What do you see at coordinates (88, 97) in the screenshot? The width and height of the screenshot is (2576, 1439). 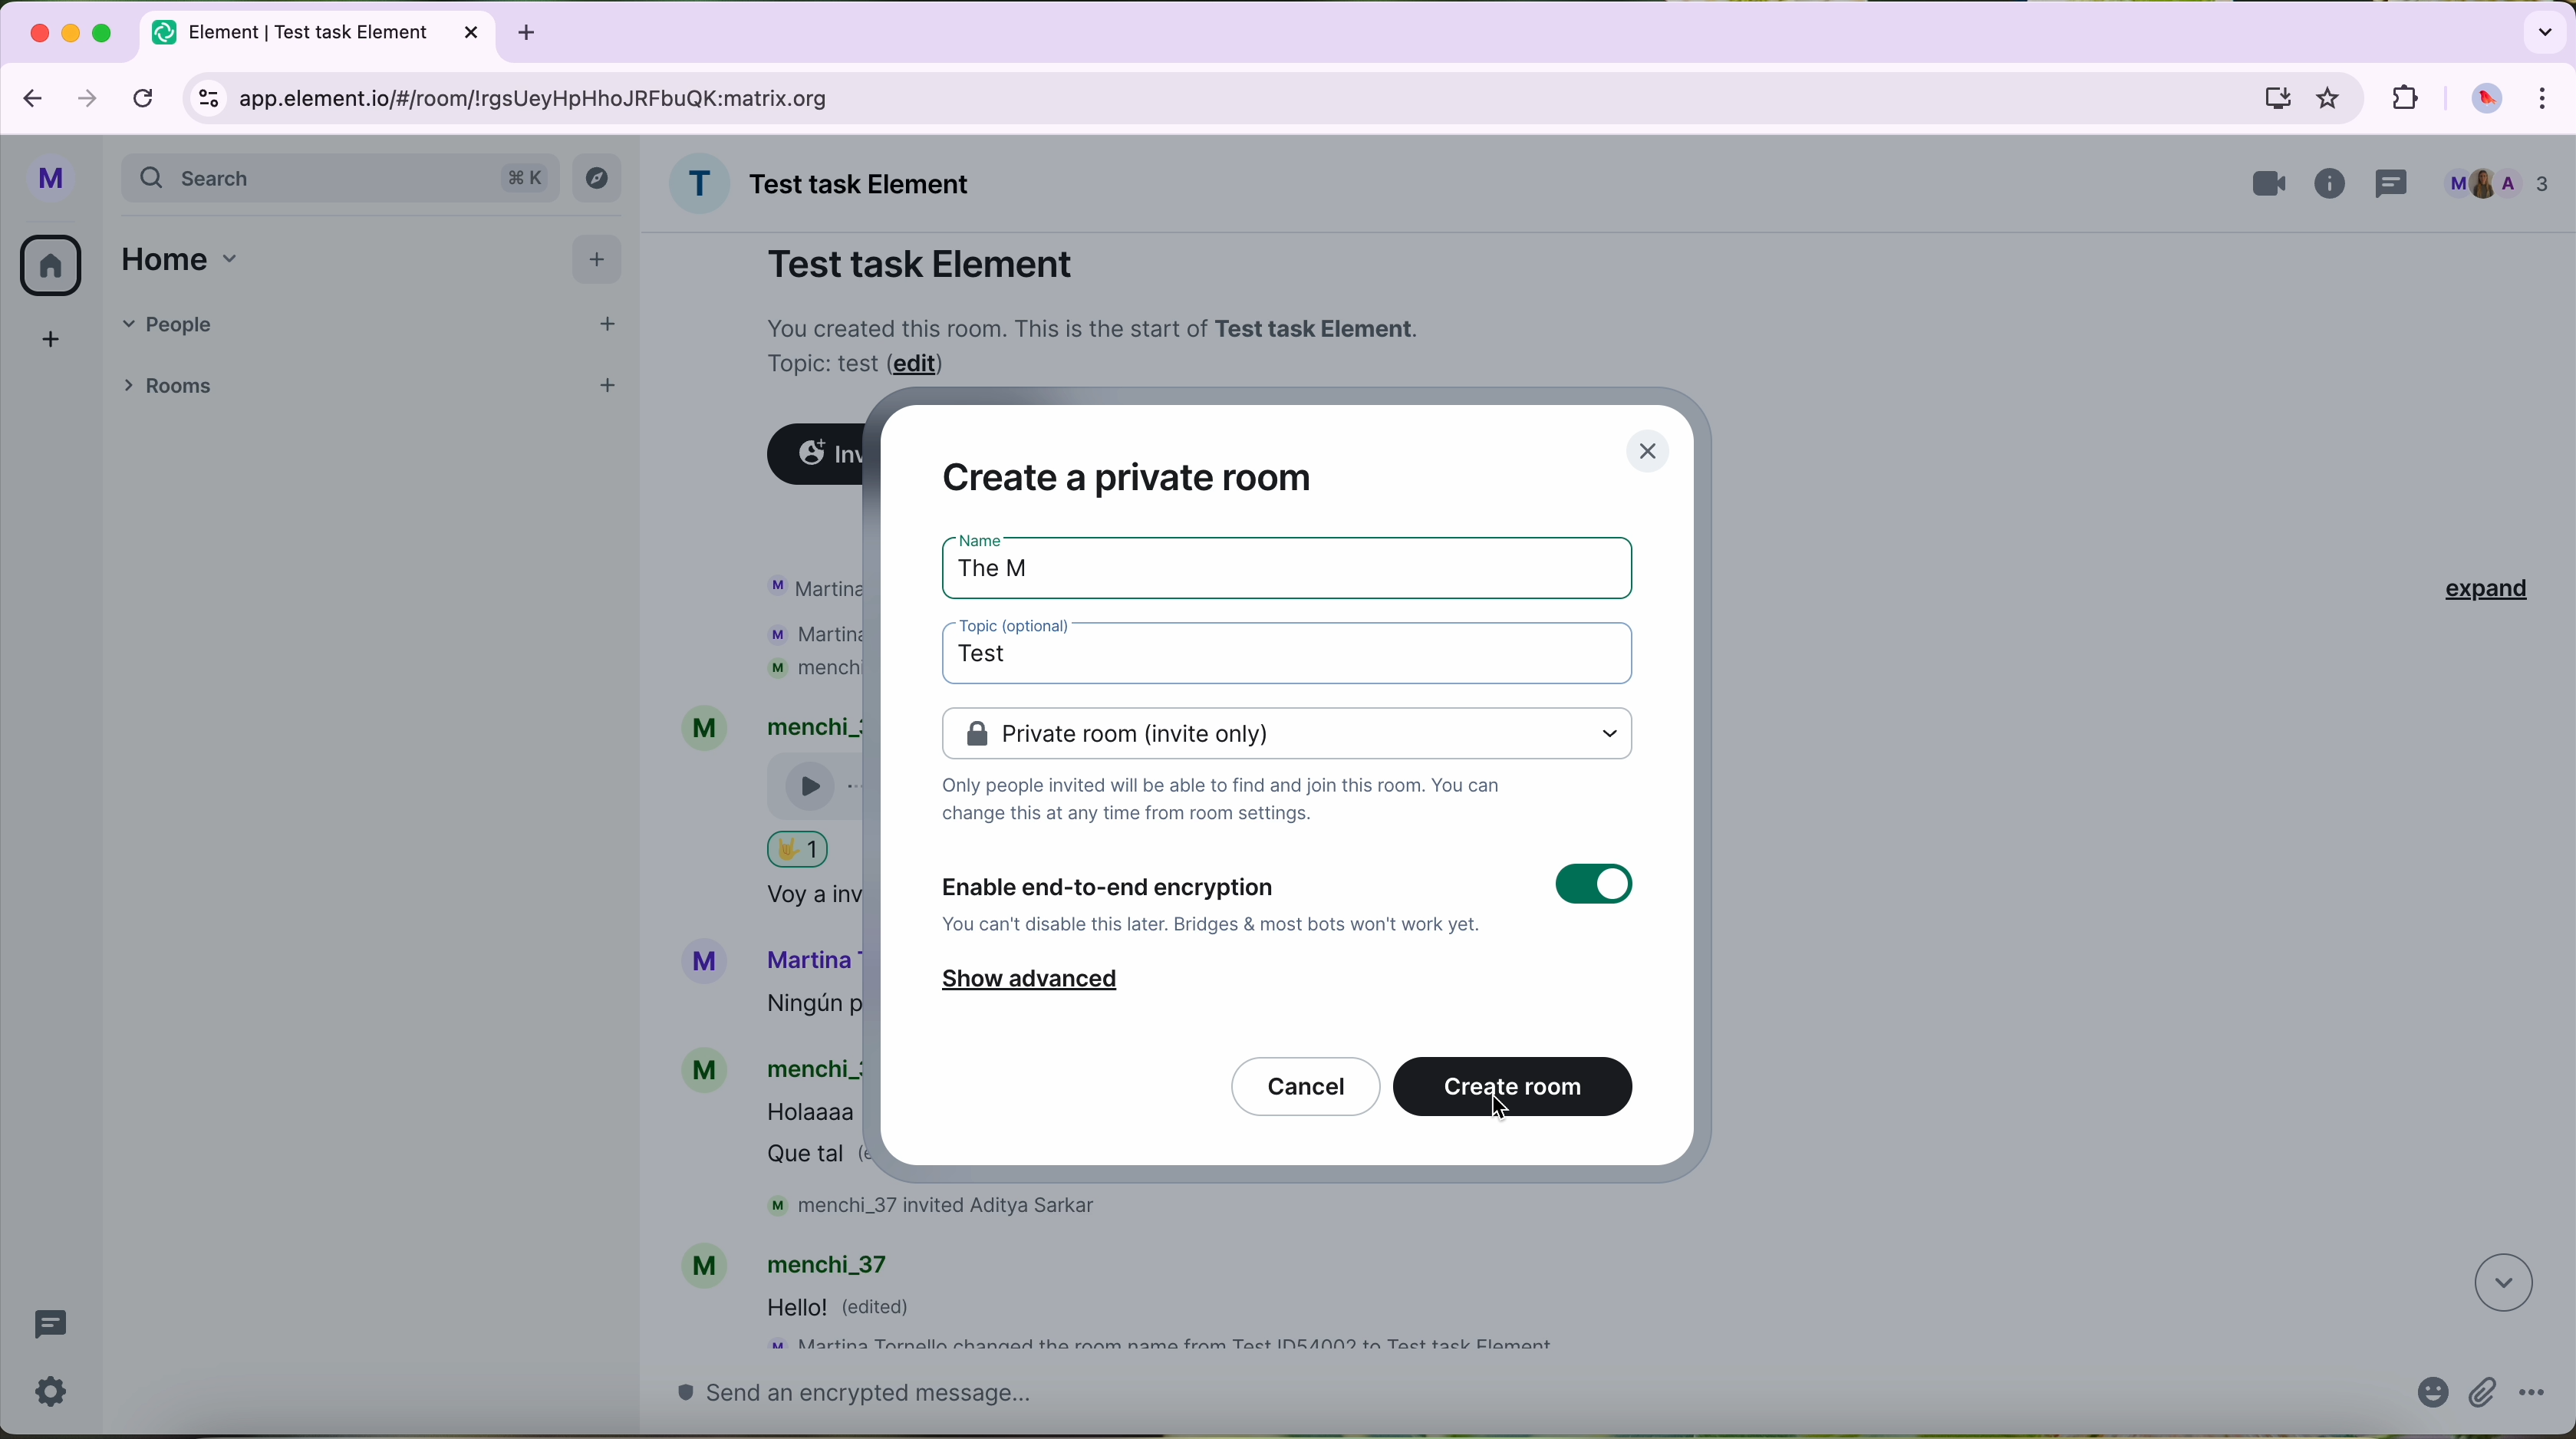 I see `navigate foward` at bounding box center [88, 97].